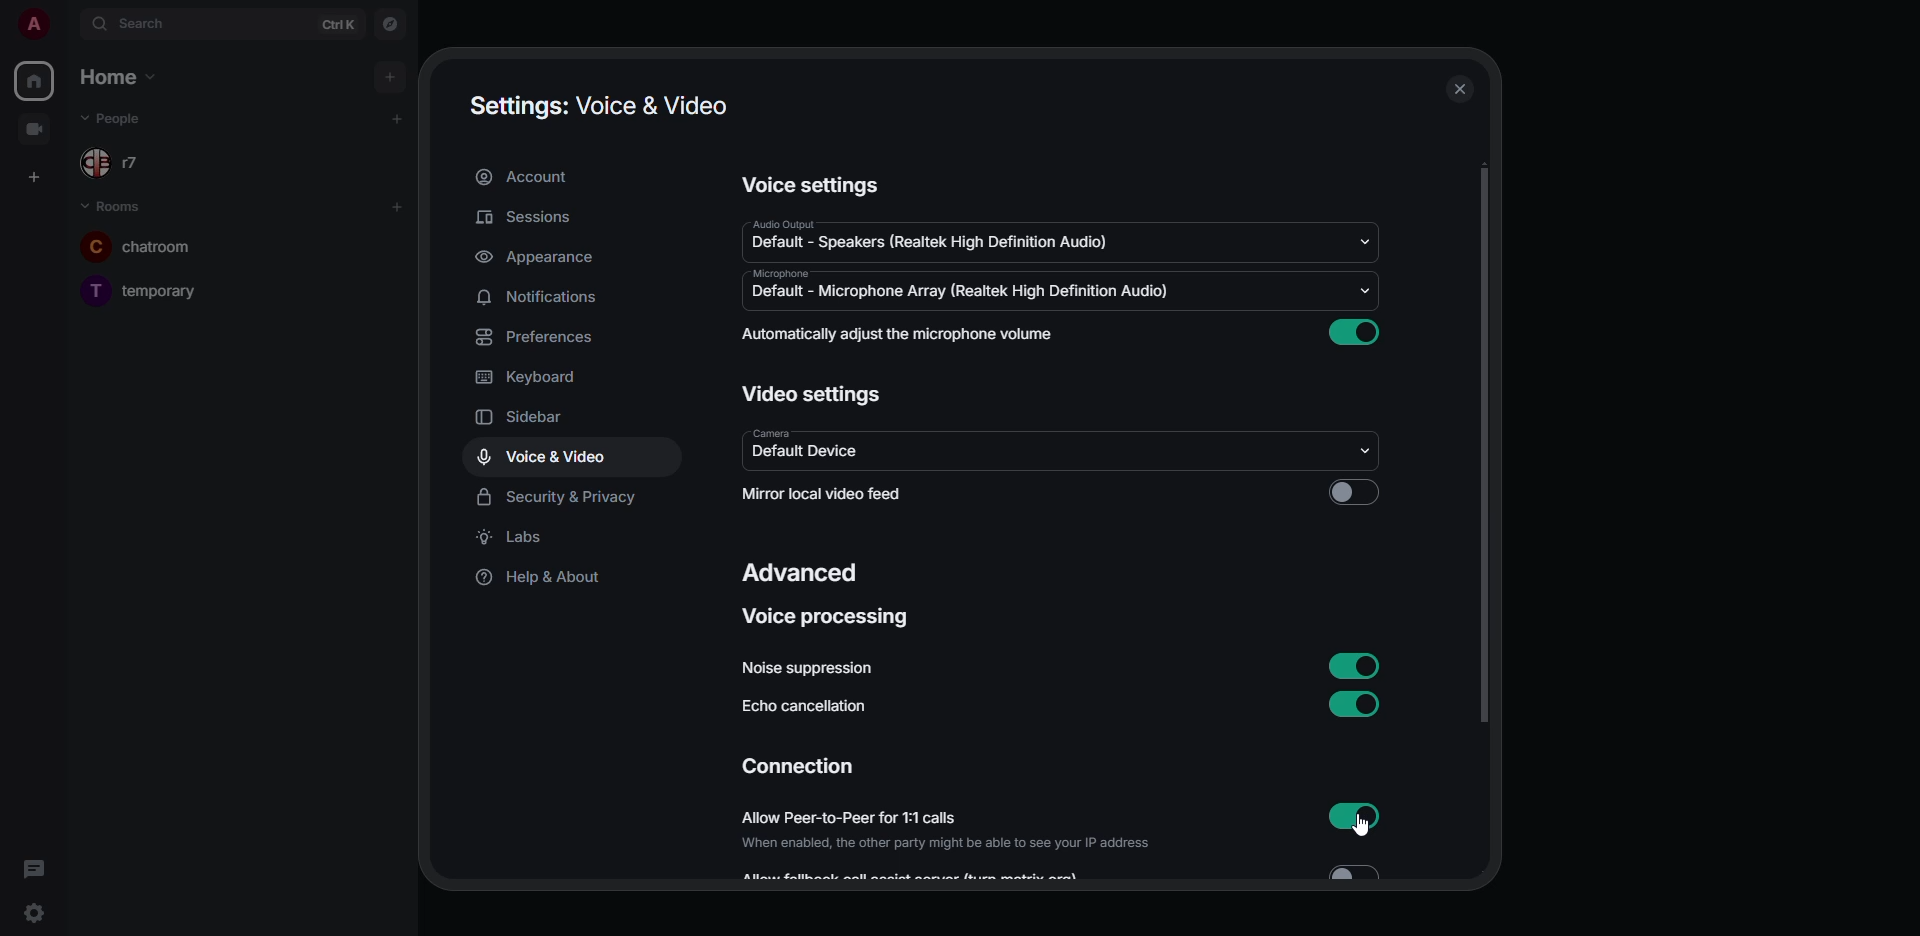  I want to click on microphone, so click(780, 273).